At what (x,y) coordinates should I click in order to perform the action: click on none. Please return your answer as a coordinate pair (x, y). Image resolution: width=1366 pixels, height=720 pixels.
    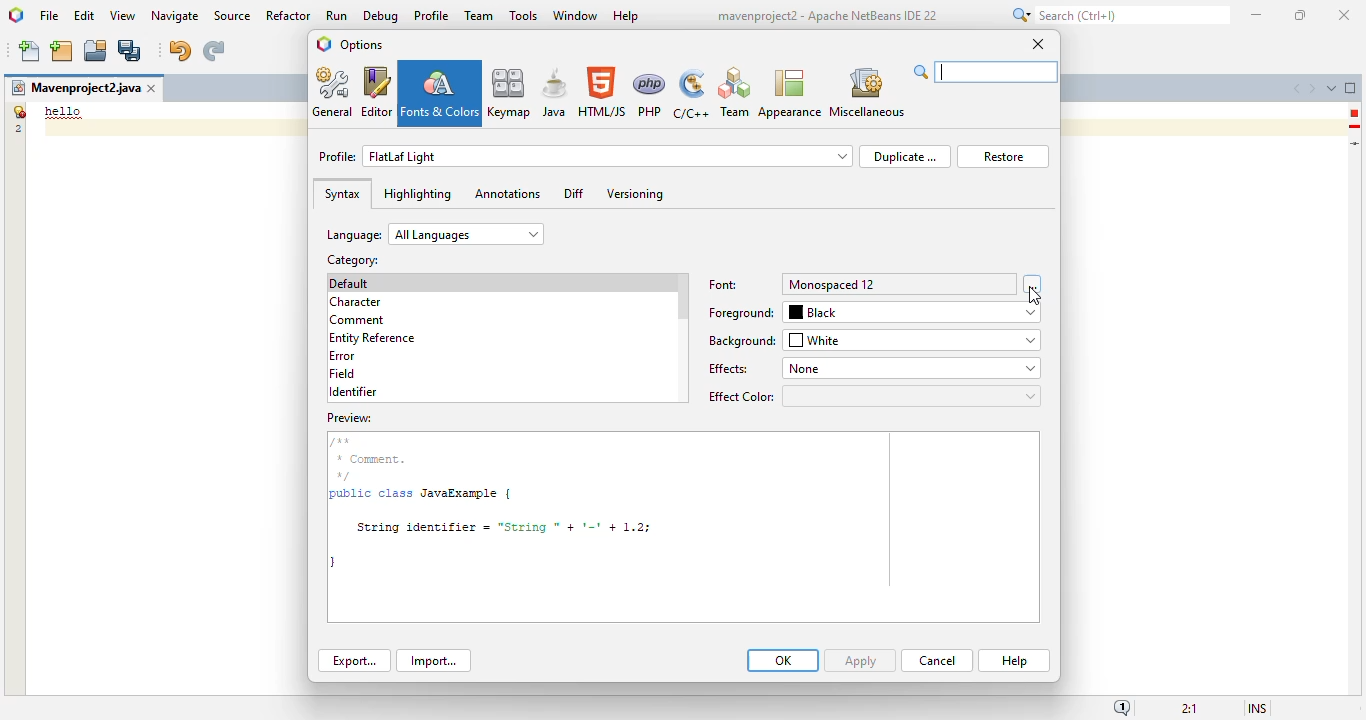
    Looking at the image, I should click on (910, 368).